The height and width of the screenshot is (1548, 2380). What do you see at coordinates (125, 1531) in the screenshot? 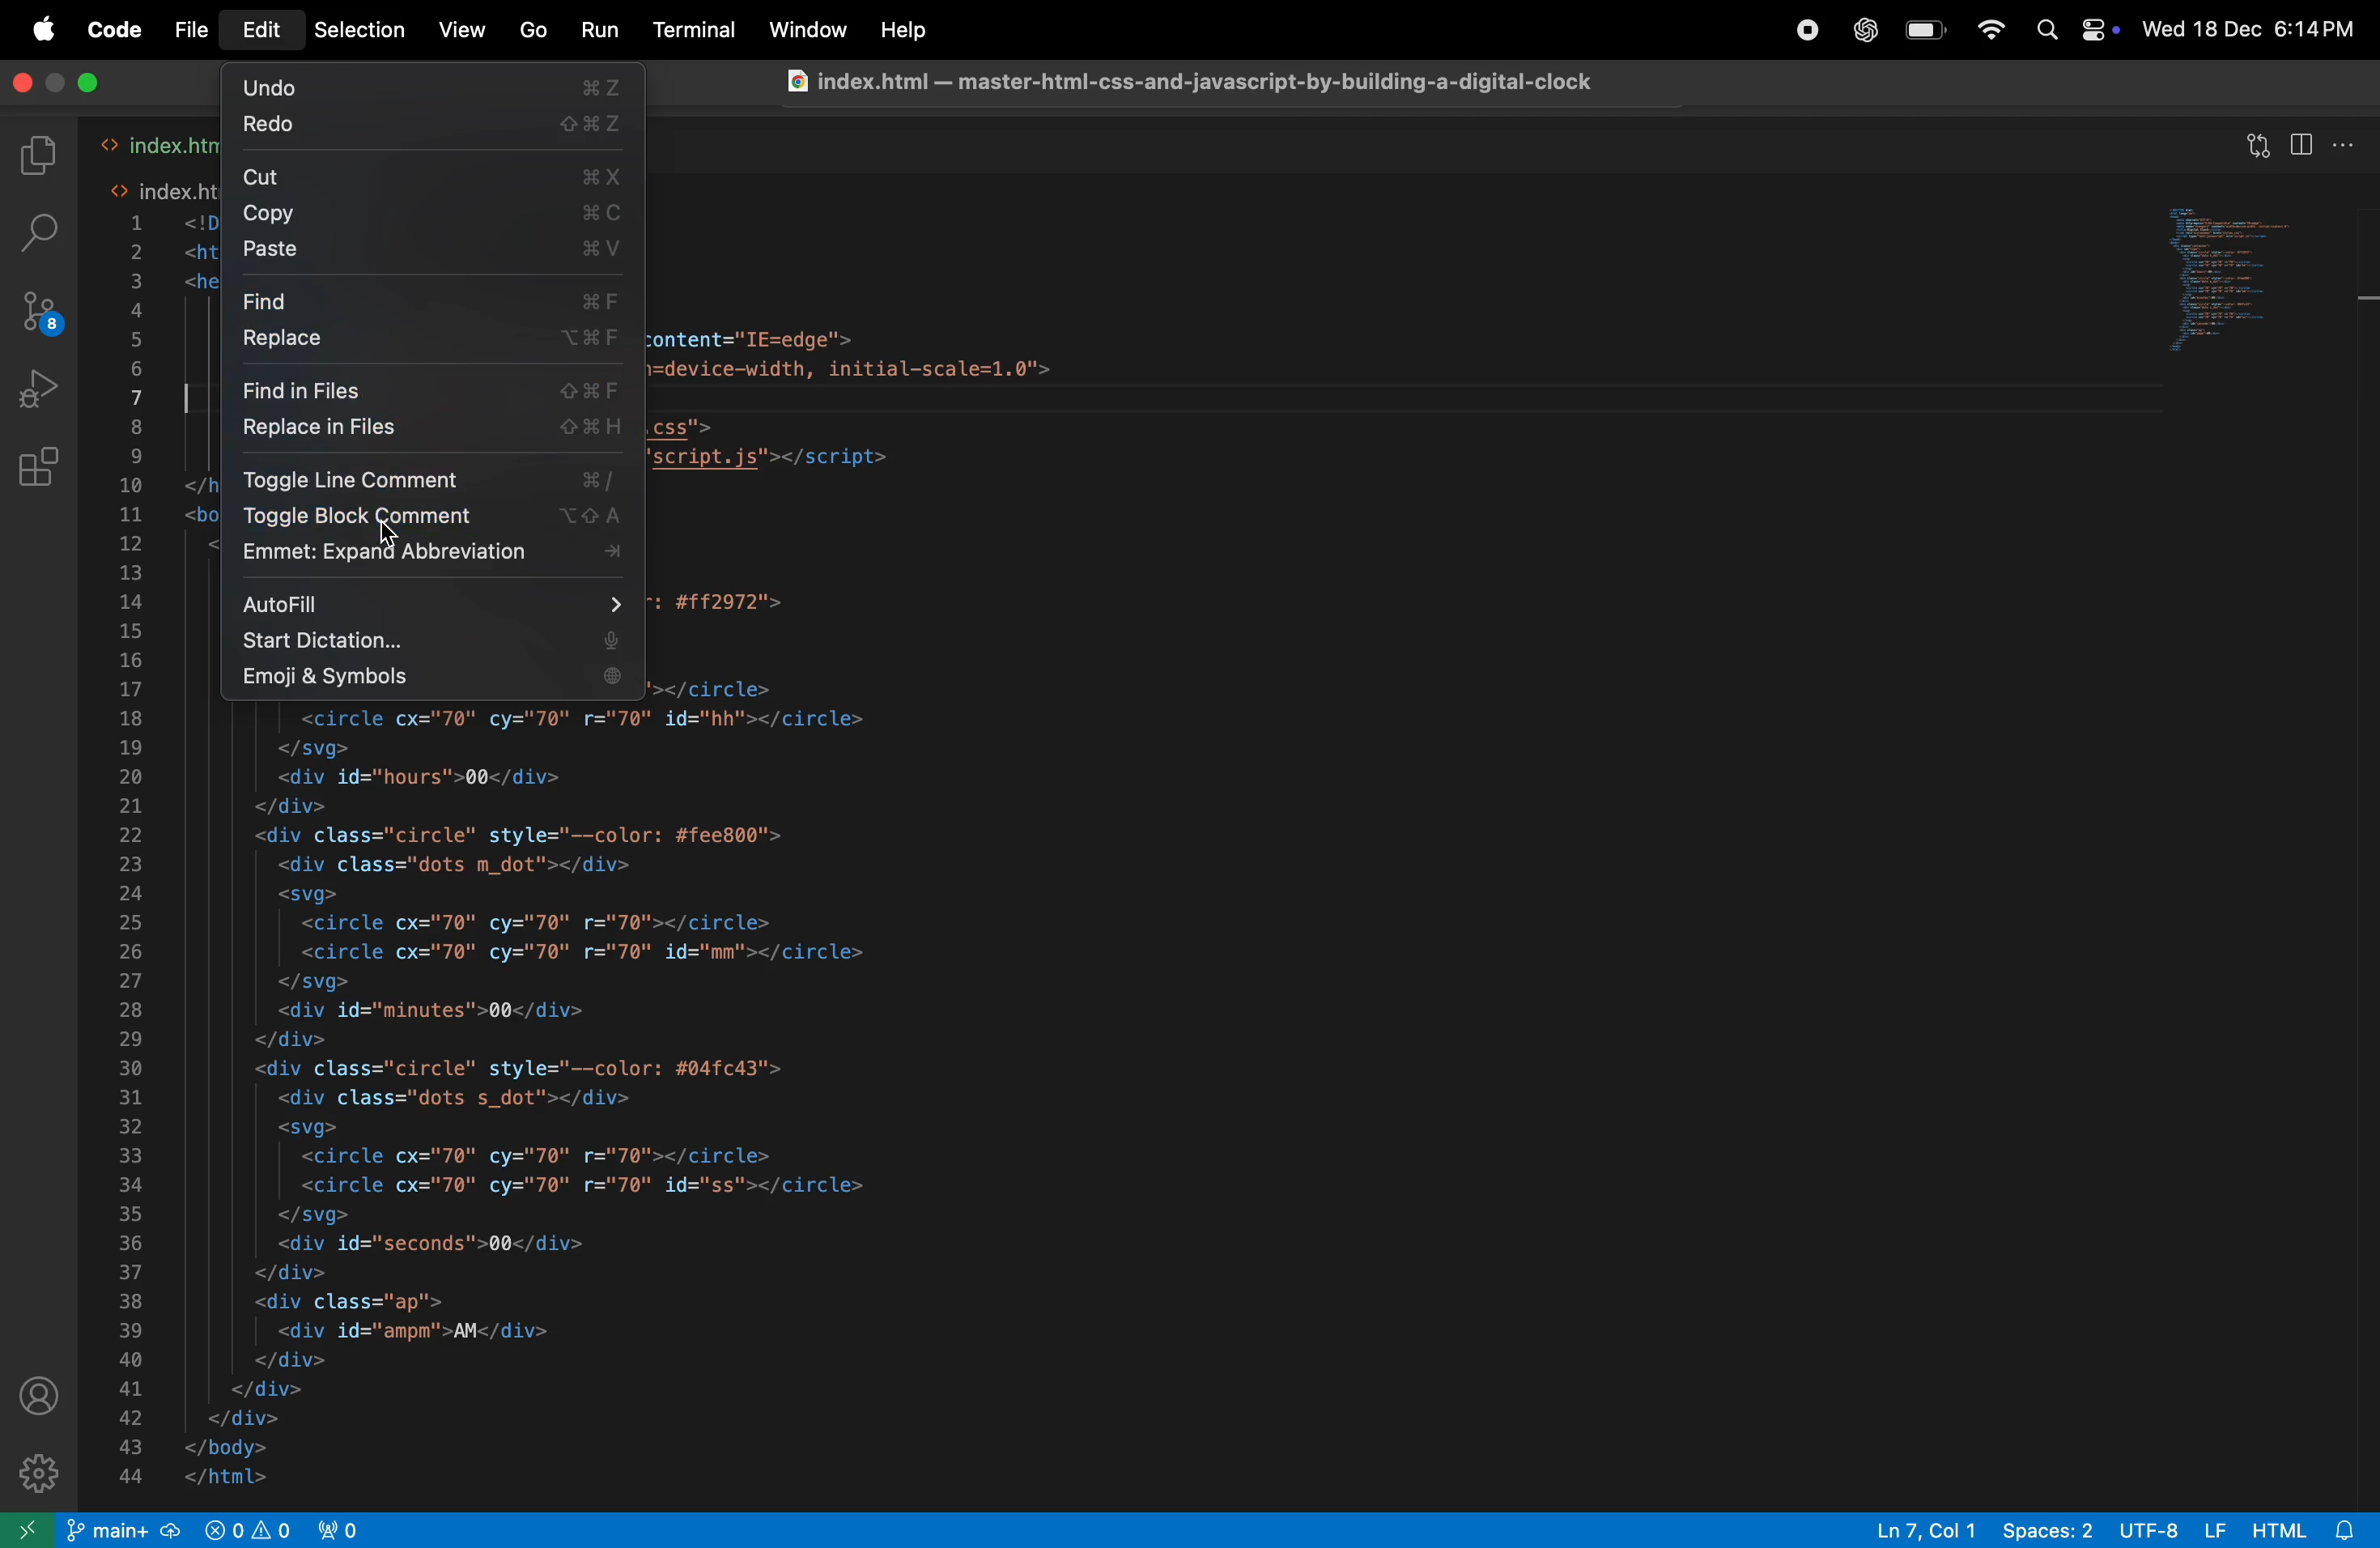
I see `main repo` at bounding box center [125, 1531].